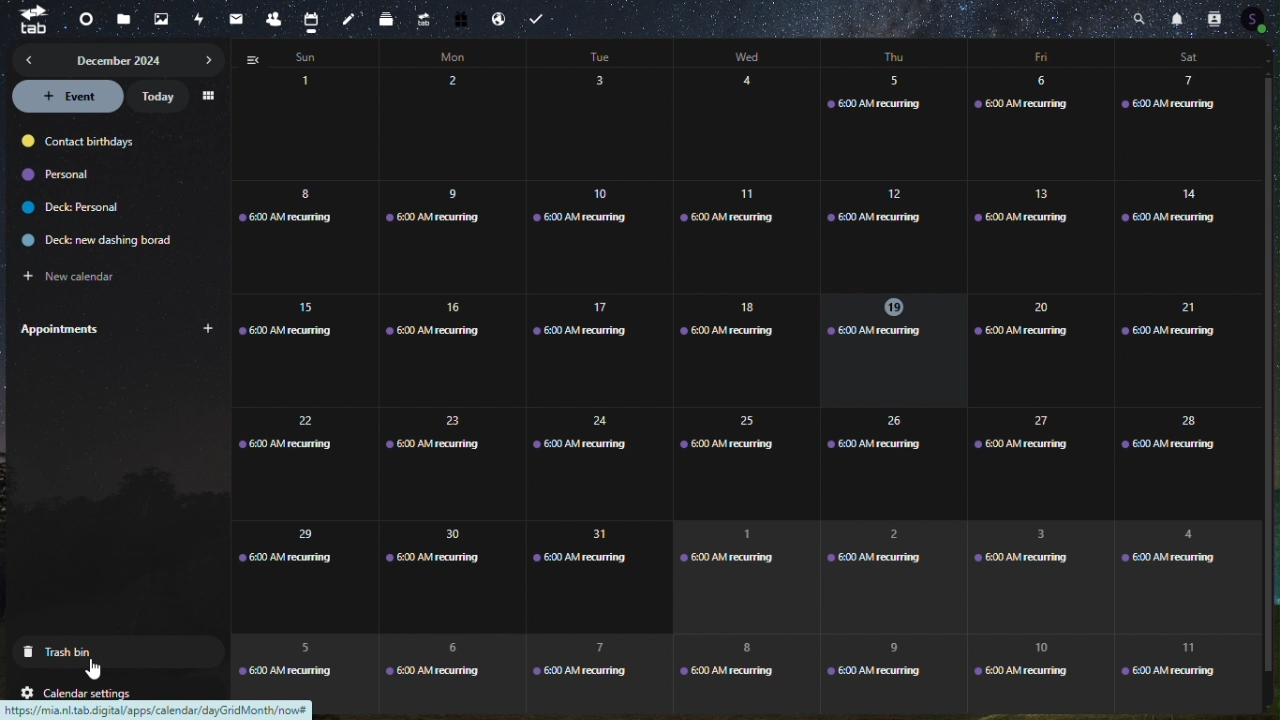 This screenshot has width=1280, height=720. I want to click on 29, so click(301, 561).